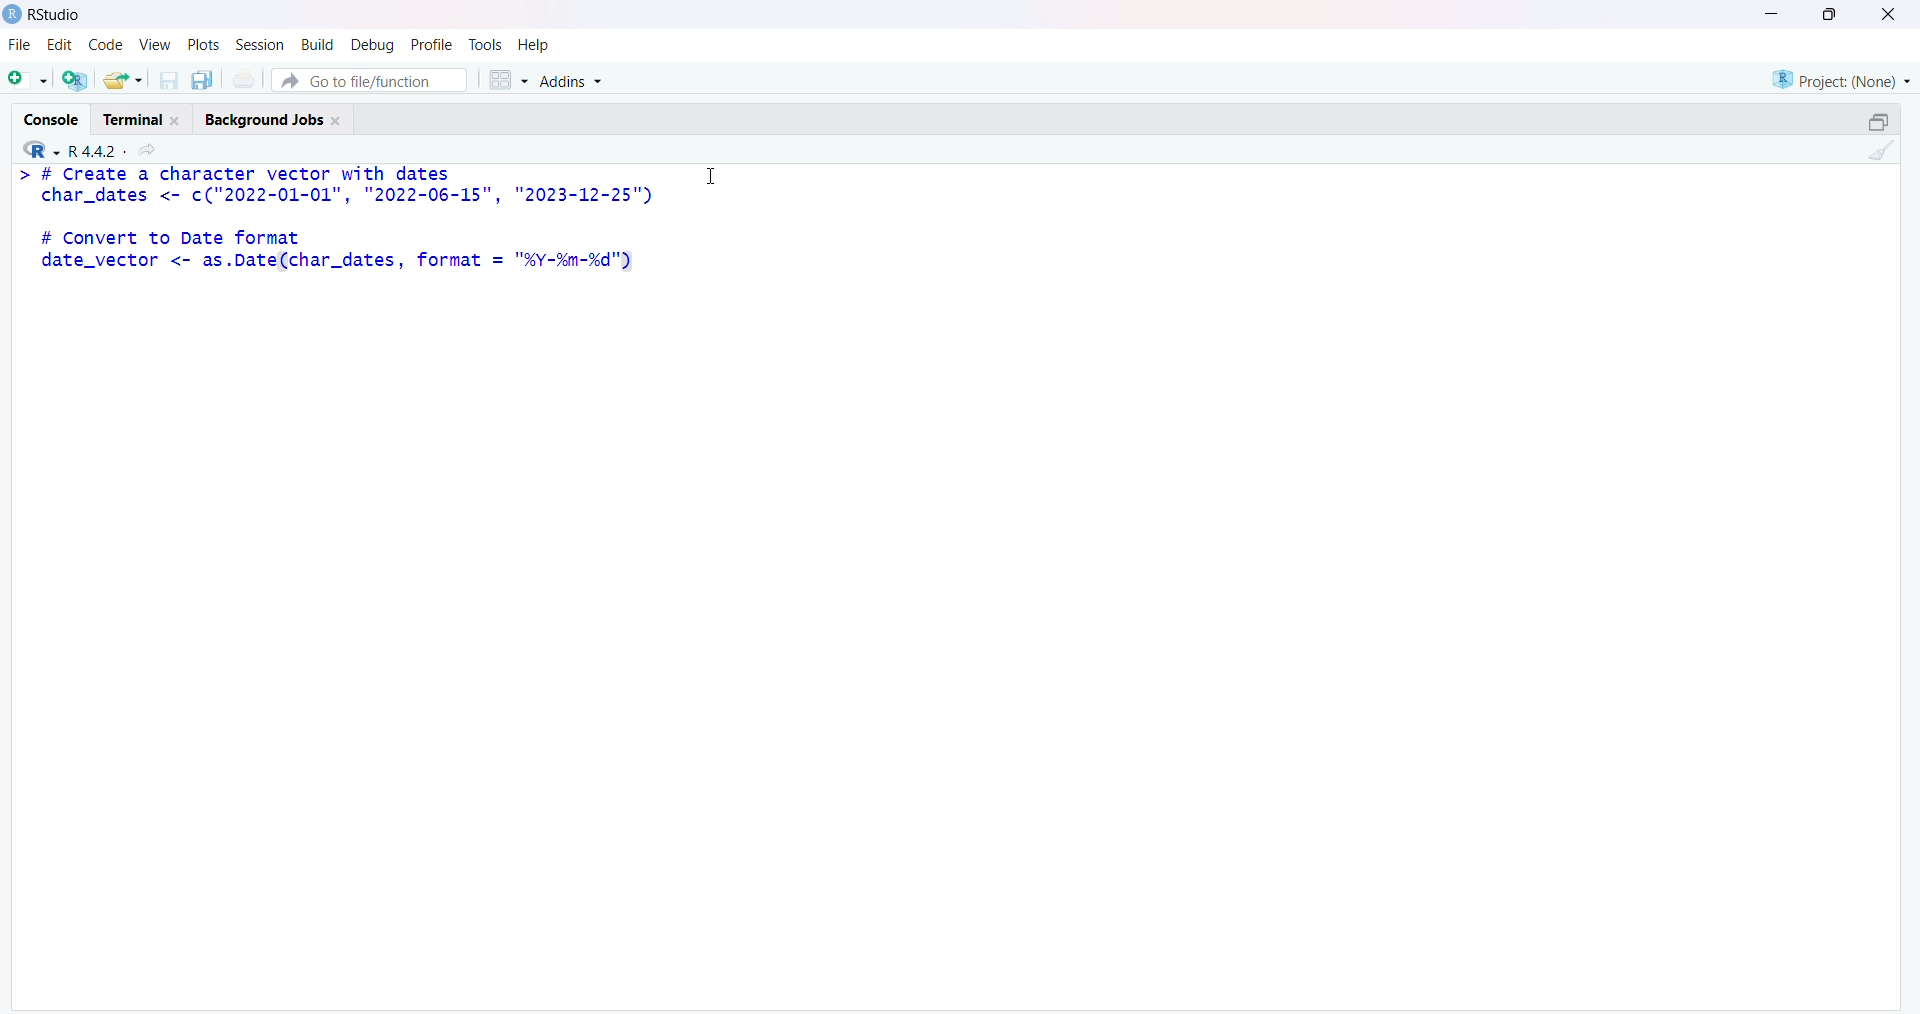  I want to click on Terminal, so click(143, 116).